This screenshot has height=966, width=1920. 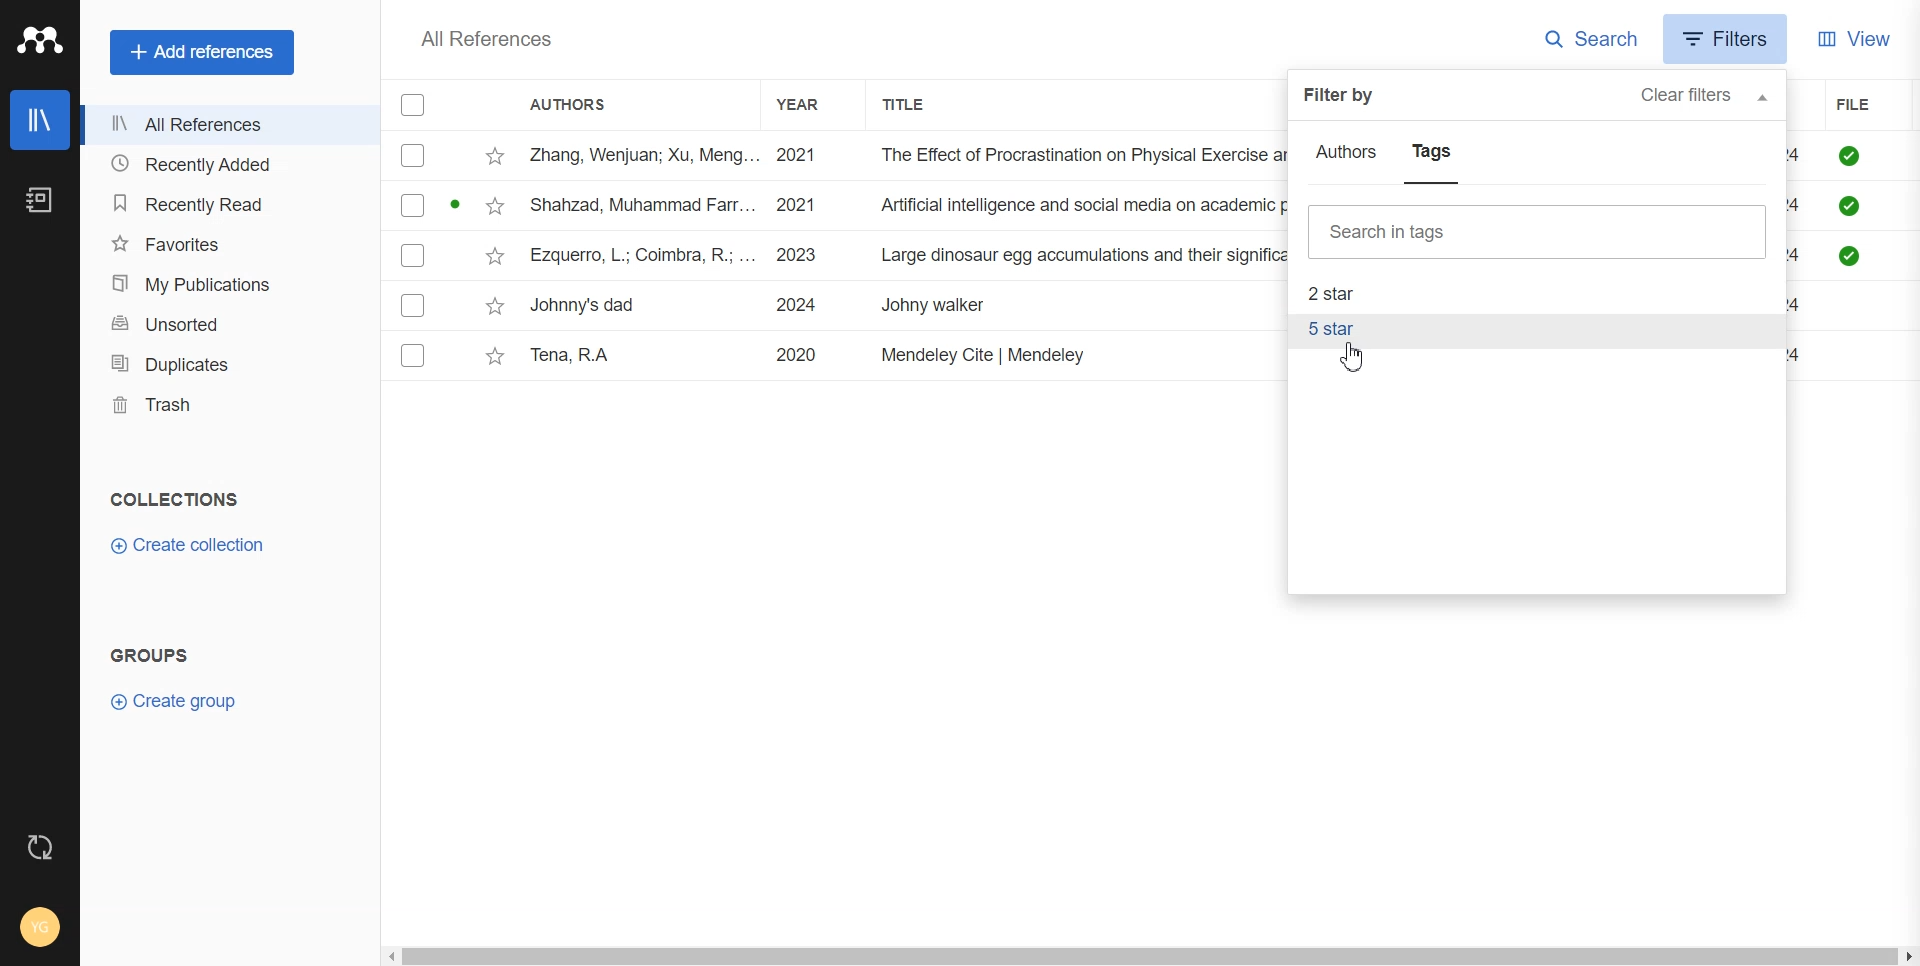 I want to click on Authors, so click(x=579, y=103).